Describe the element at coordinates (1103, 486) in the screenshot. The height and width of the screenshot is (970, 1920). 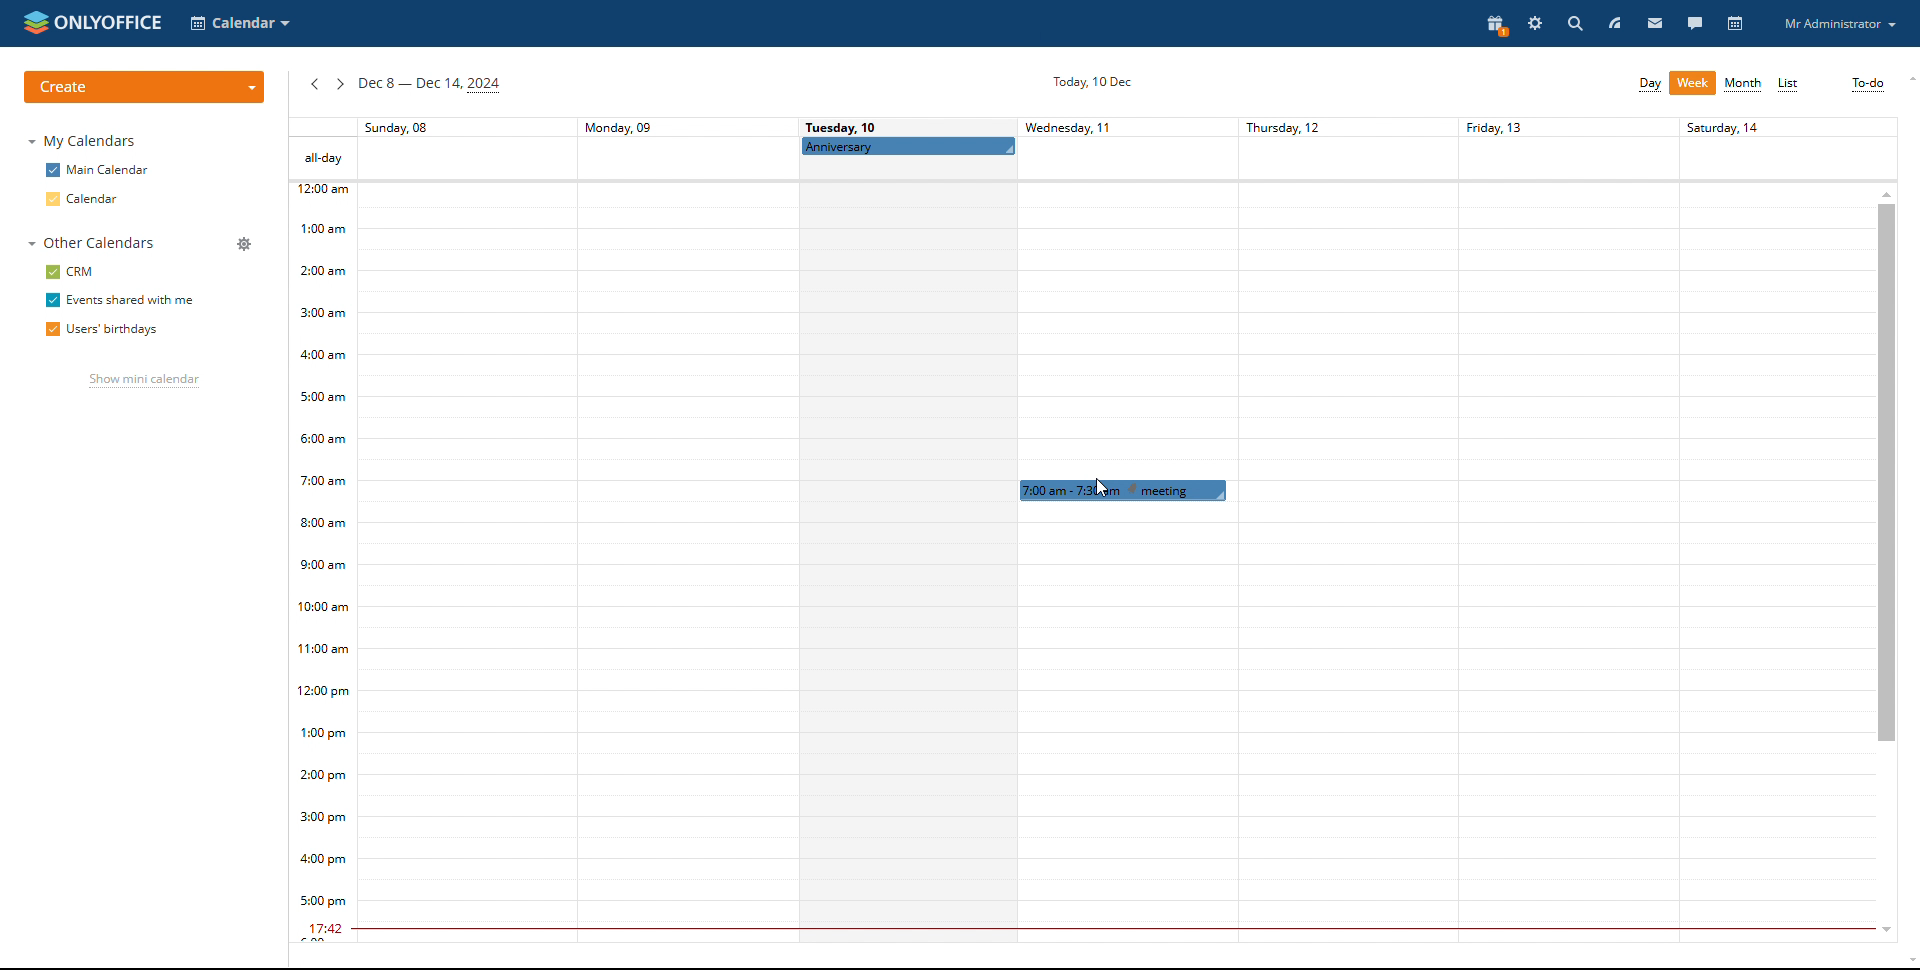
I see `cursor` at that location.